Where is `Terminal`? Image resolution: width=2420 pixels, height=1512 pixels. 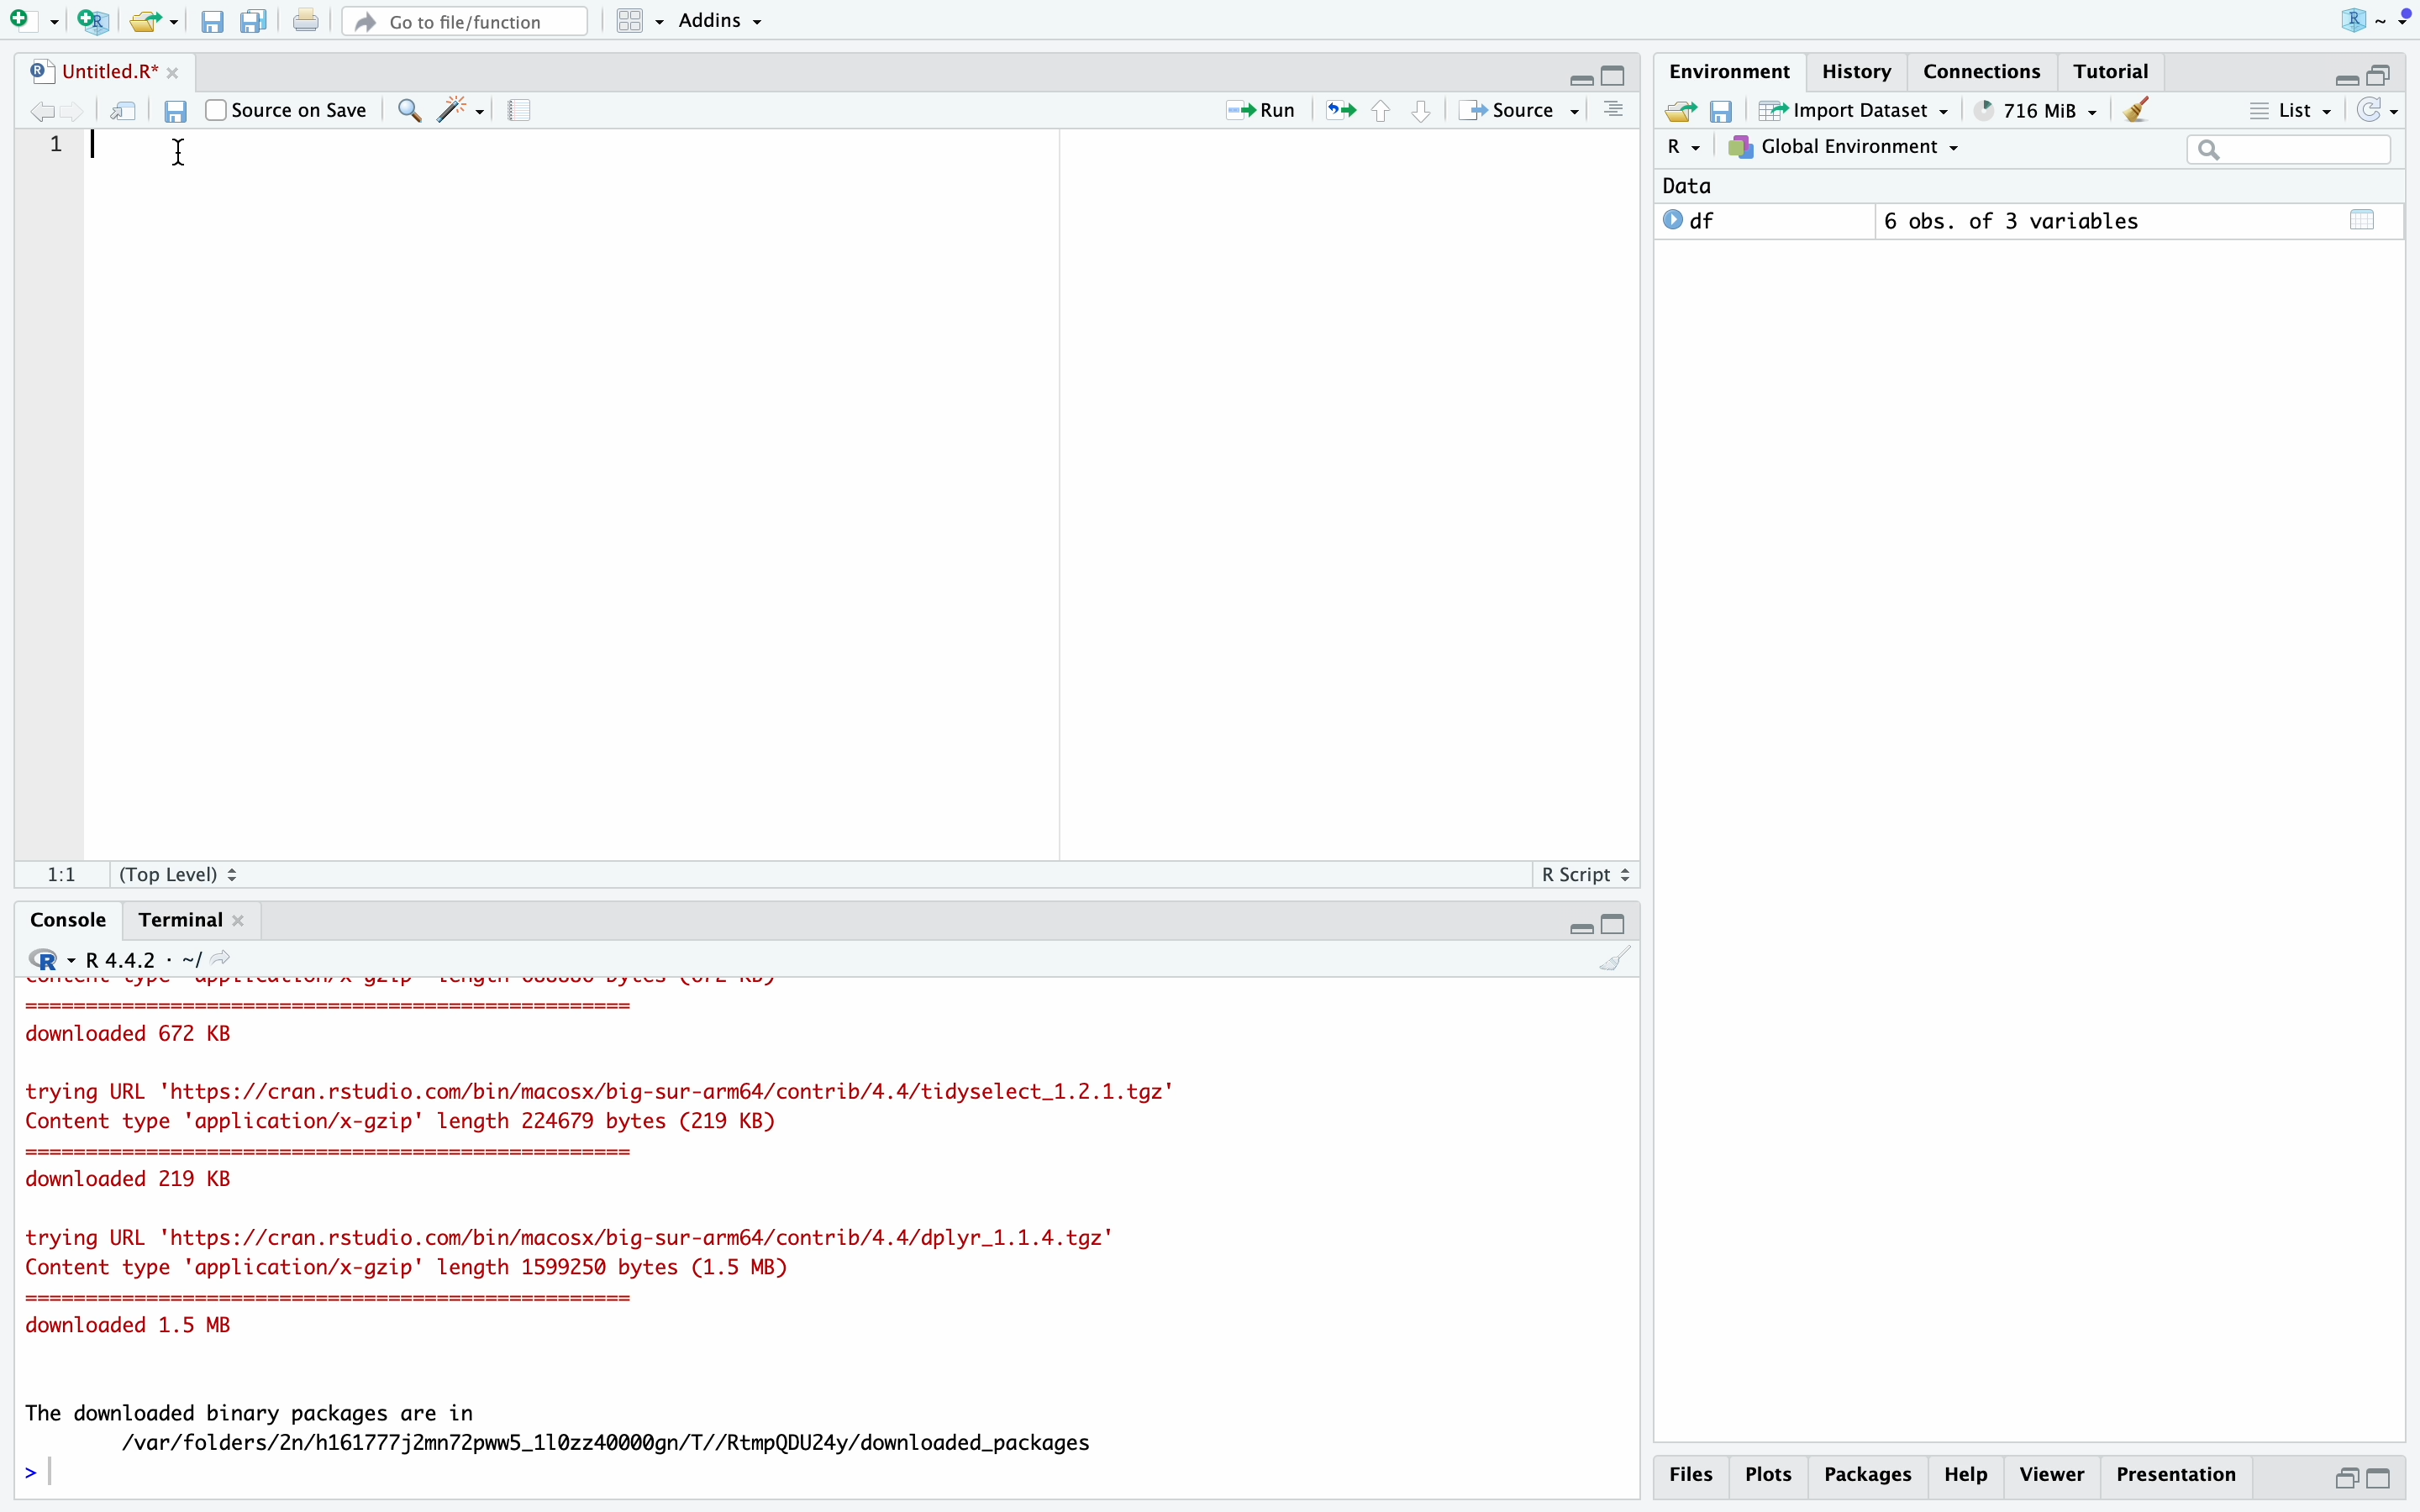
Terminal is located at coordinates (192, 921).